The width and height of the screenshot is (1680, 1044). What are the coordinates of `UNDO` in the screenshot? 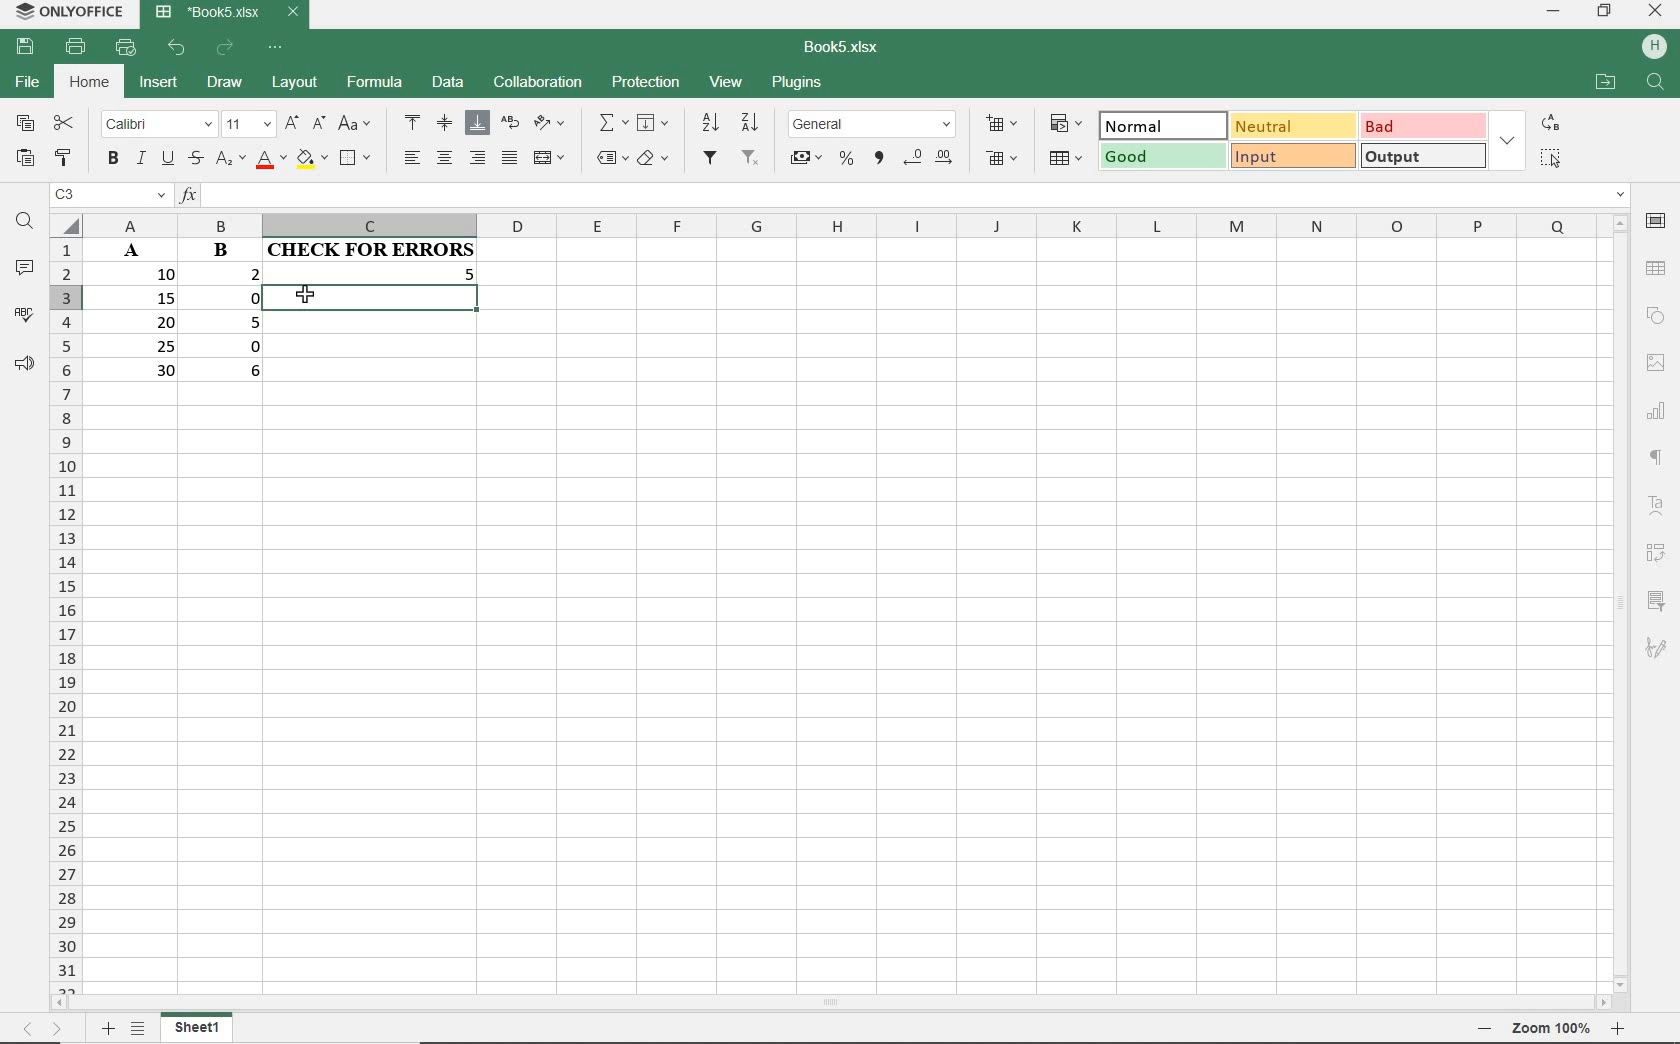 It's located at (177, 48).